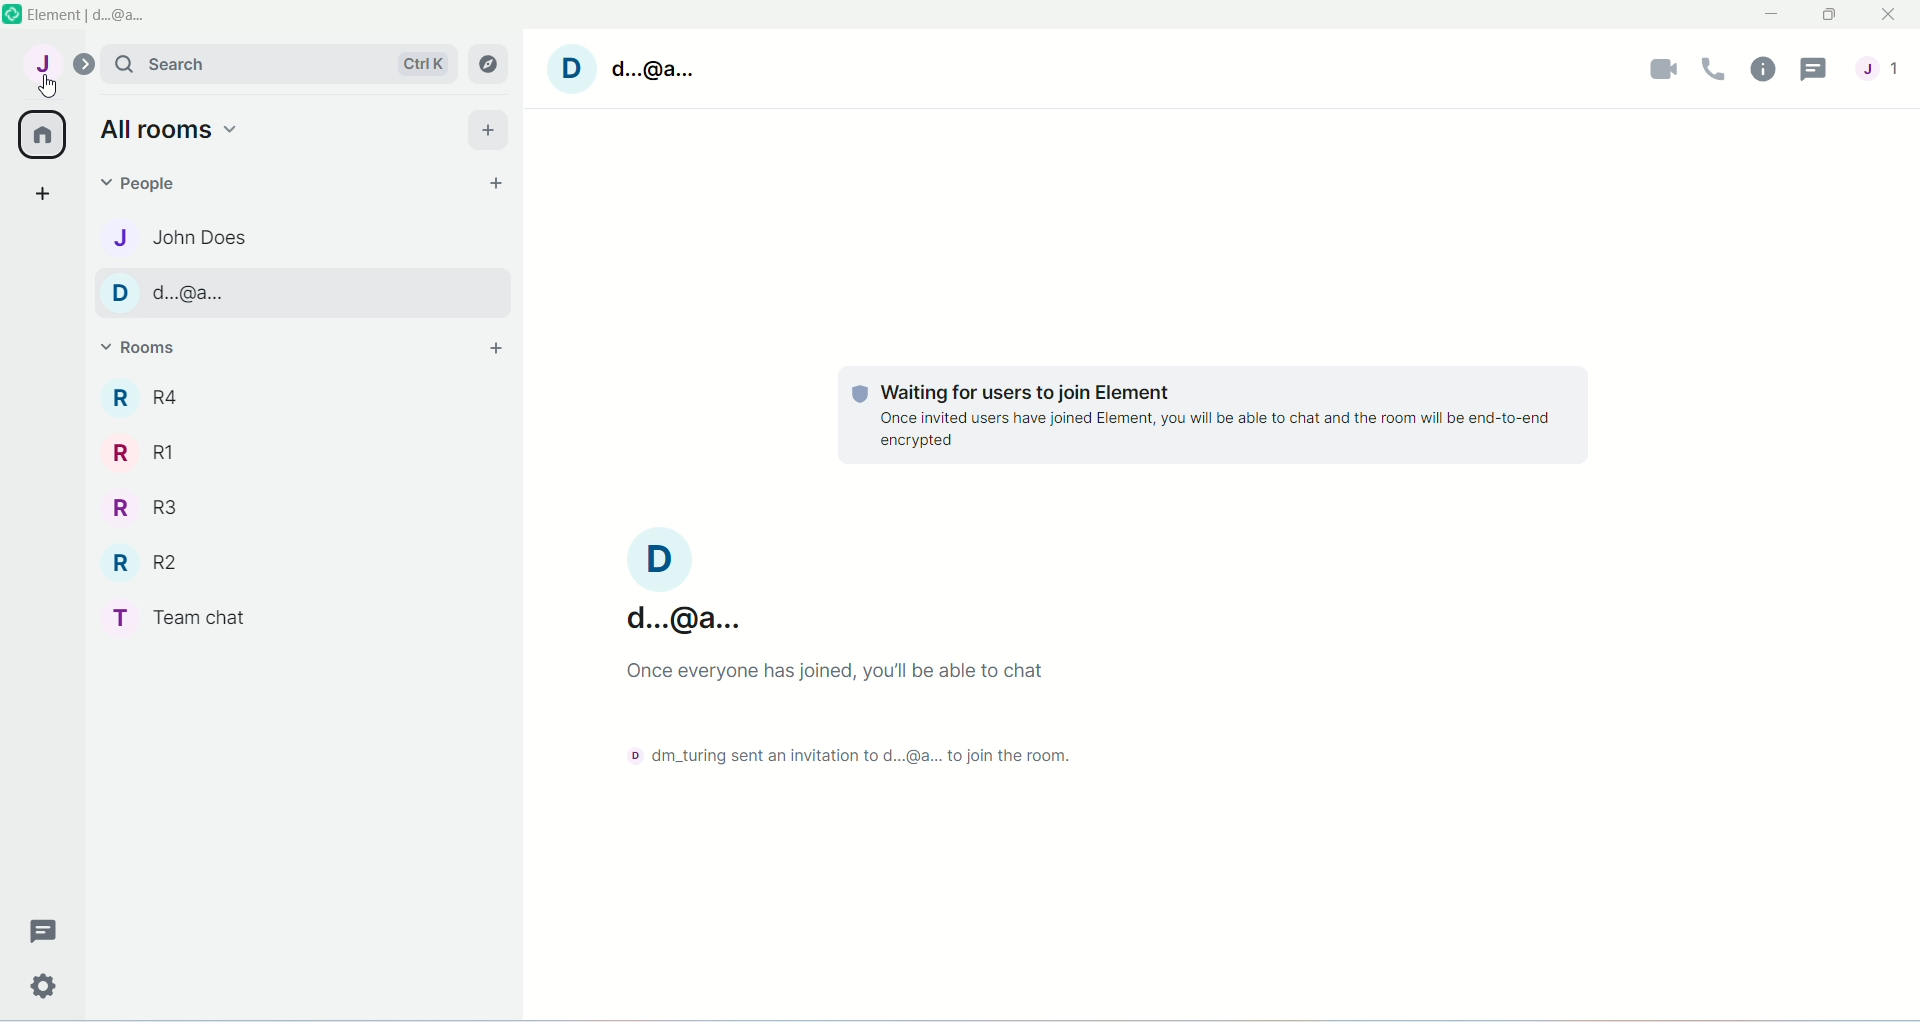  I want to click on Rooms, so click(160, 346).